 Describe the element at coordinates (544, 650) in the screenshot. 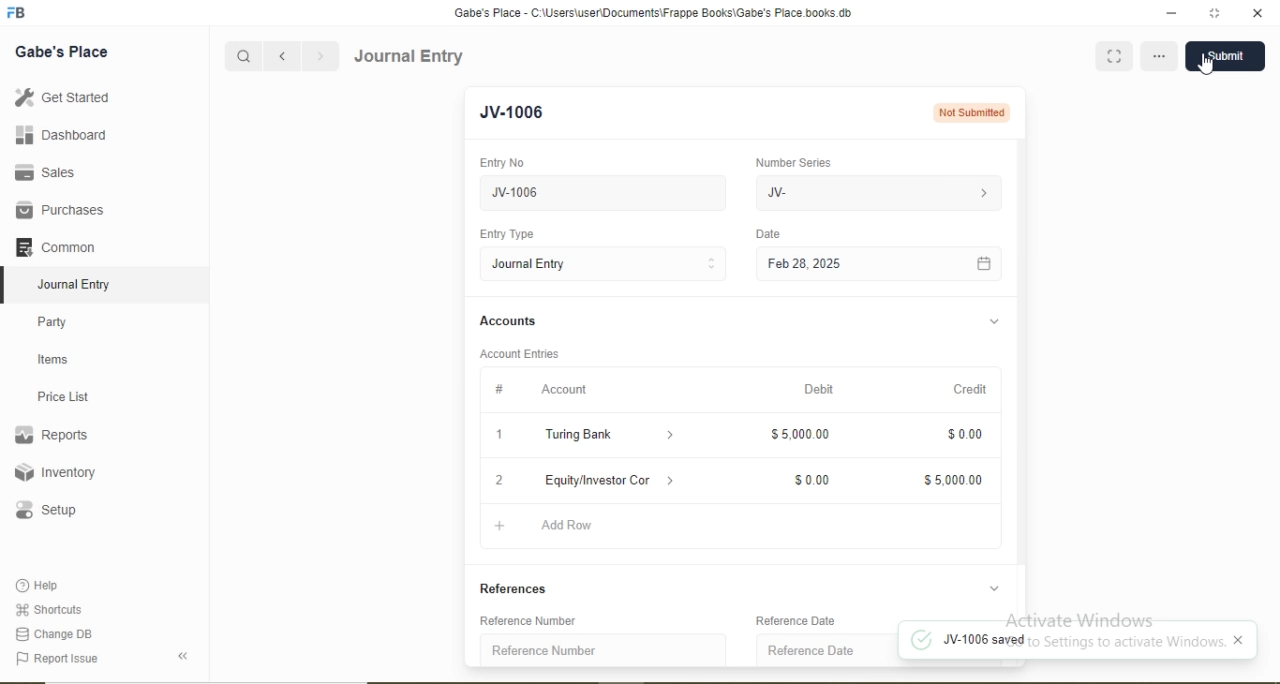

I see `Reference Number` at that location.